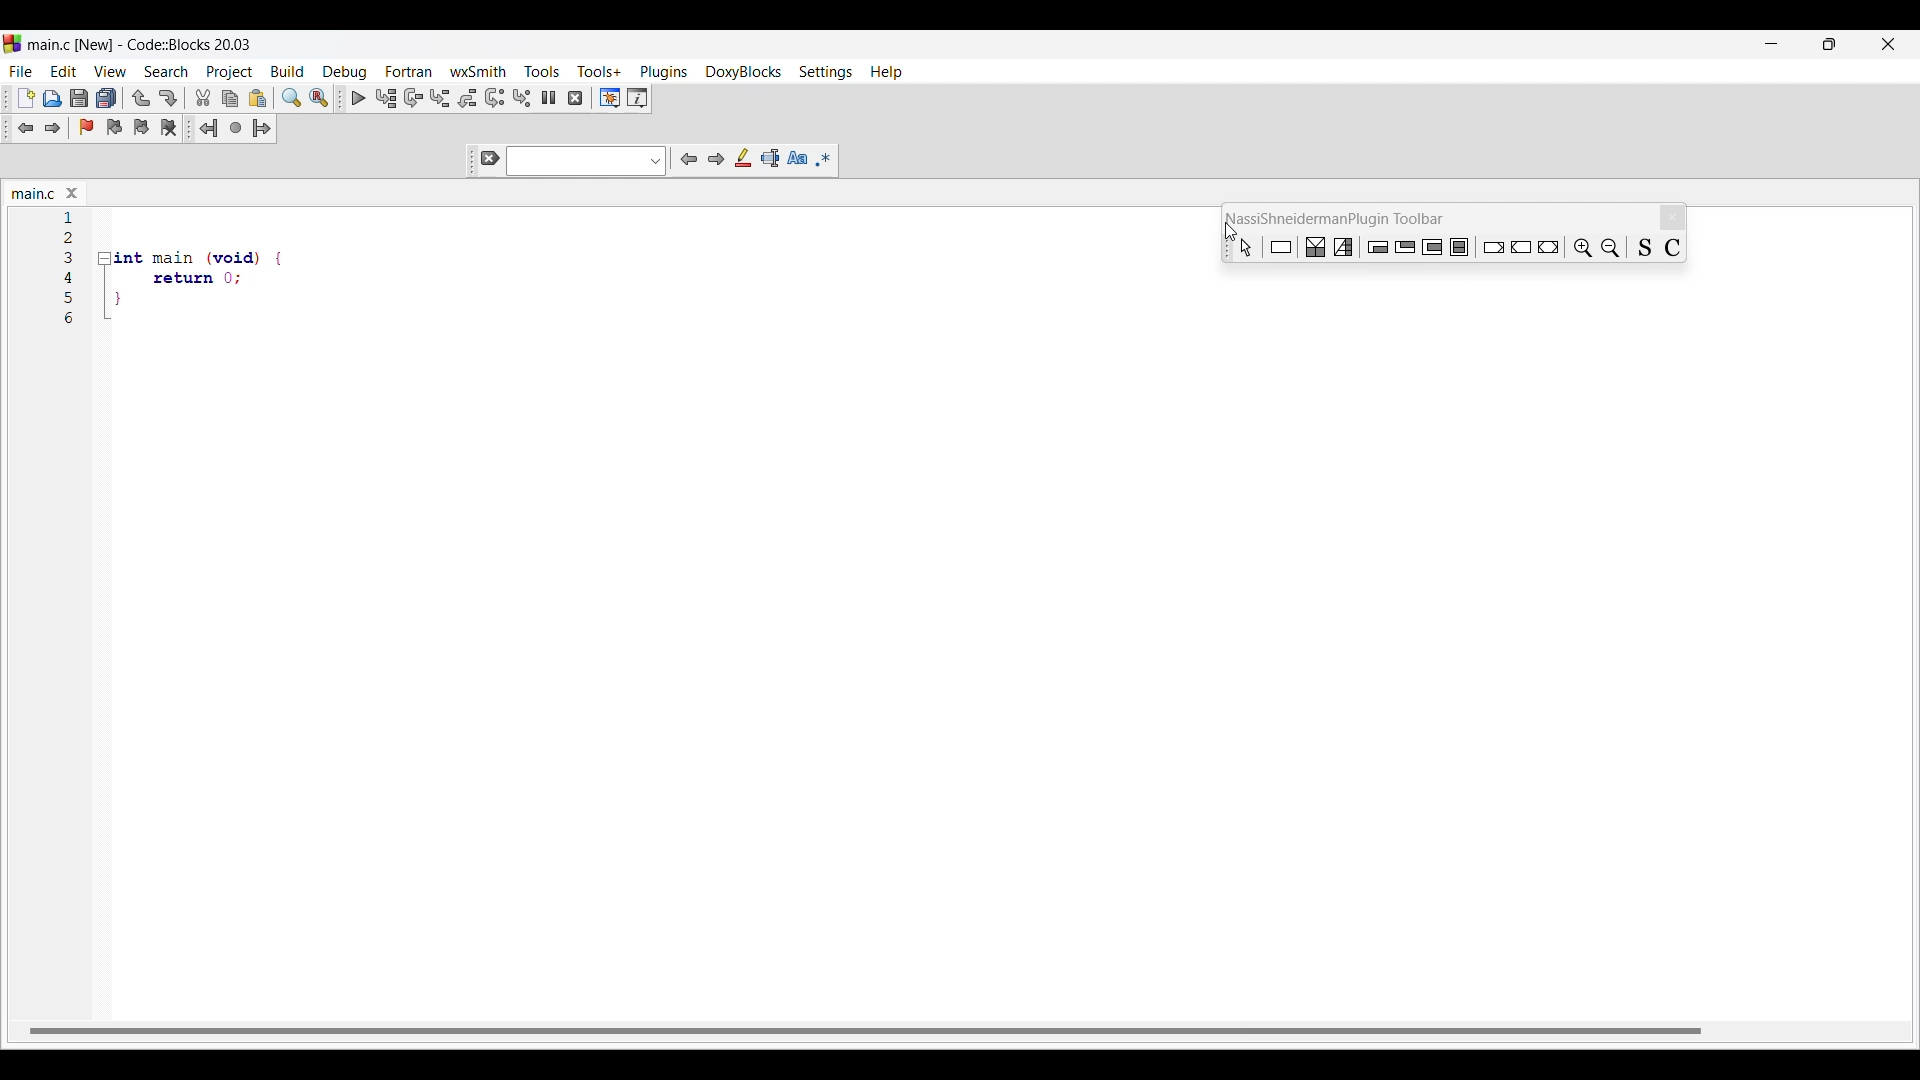  Describe the element at coordinates (1344, 218) in the screenshot. I see `Toolbar title` at that location.